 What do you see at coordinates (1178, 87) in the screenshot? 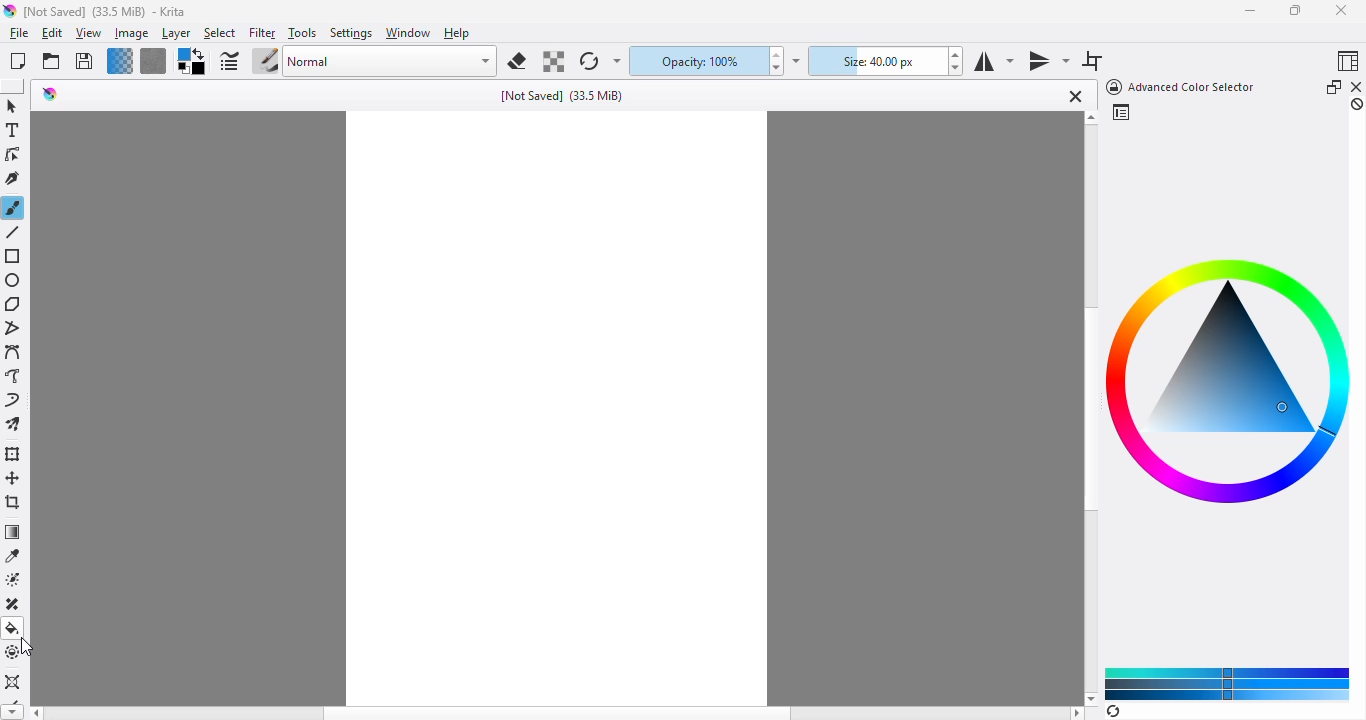
I see `advanced color selector` at bounding box center [1178, 87].